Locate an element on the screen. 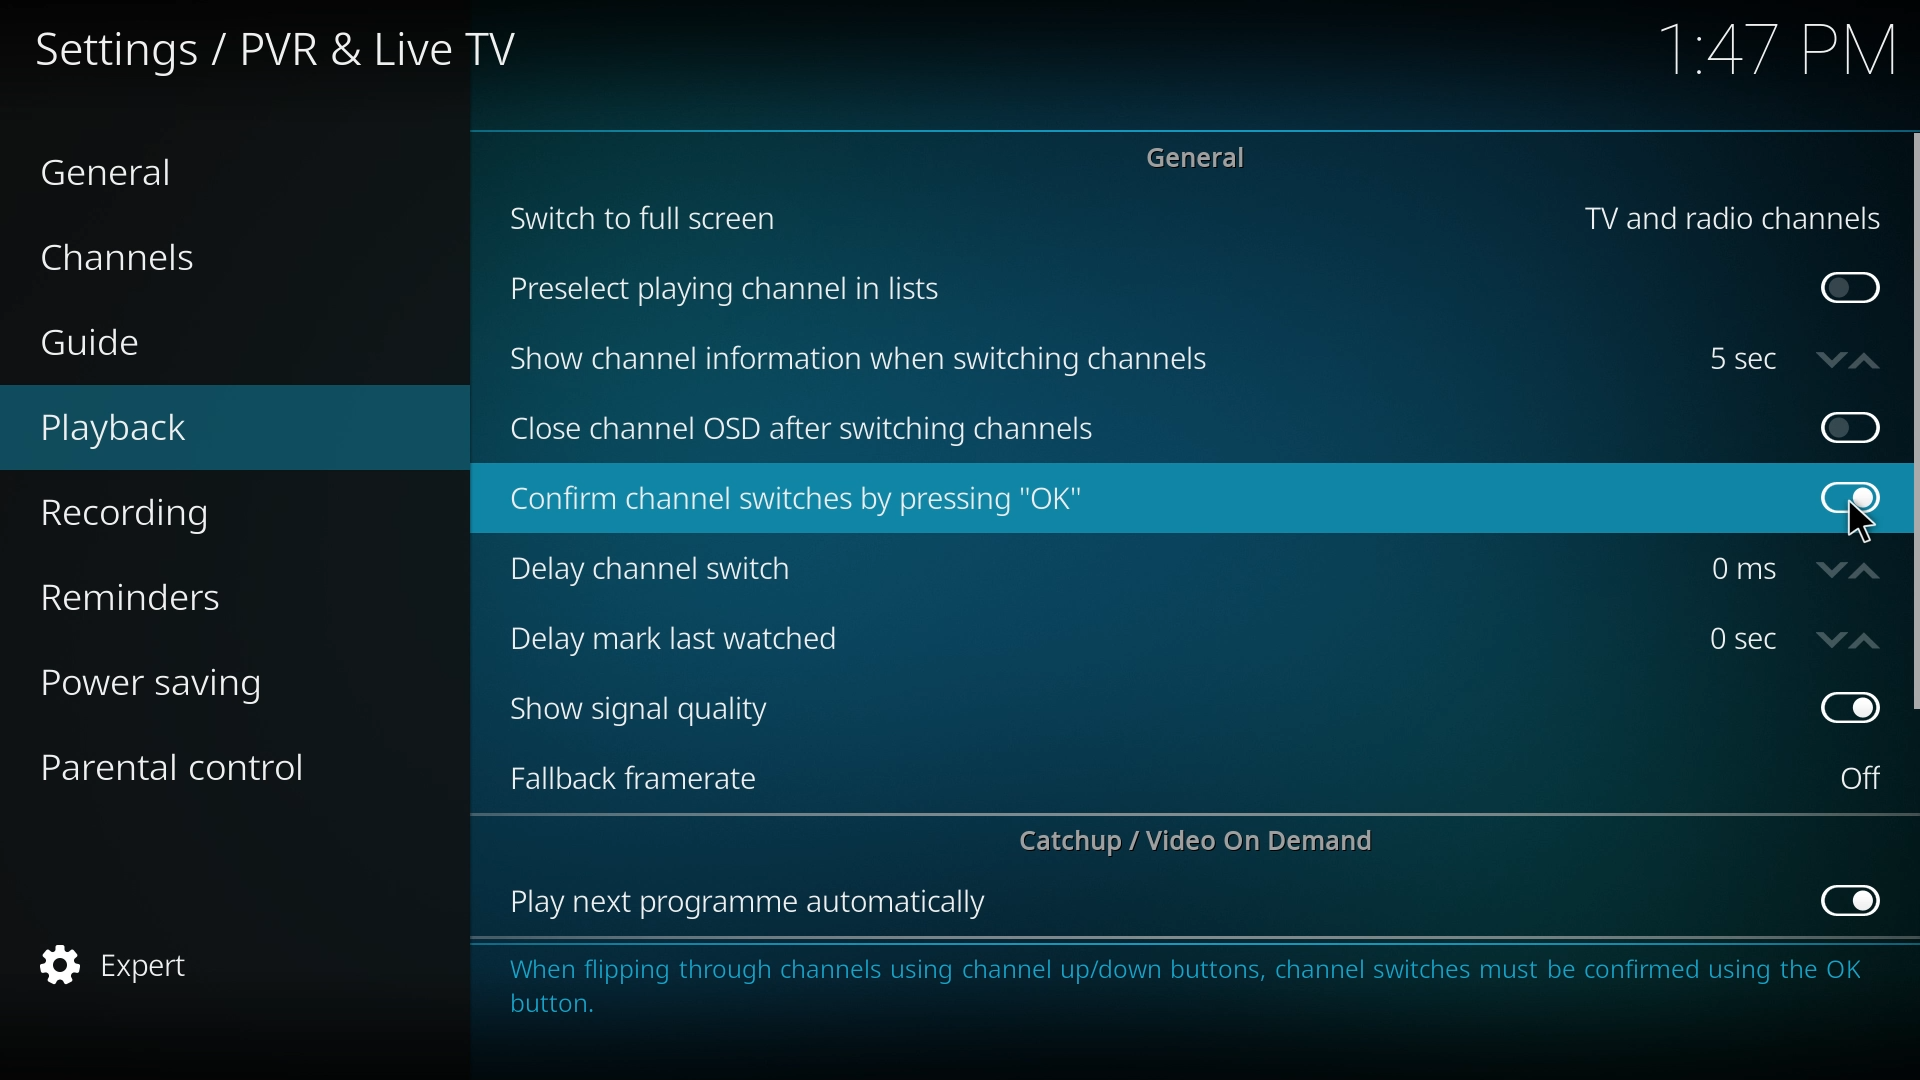  on is located at coordinates (1851, 289).